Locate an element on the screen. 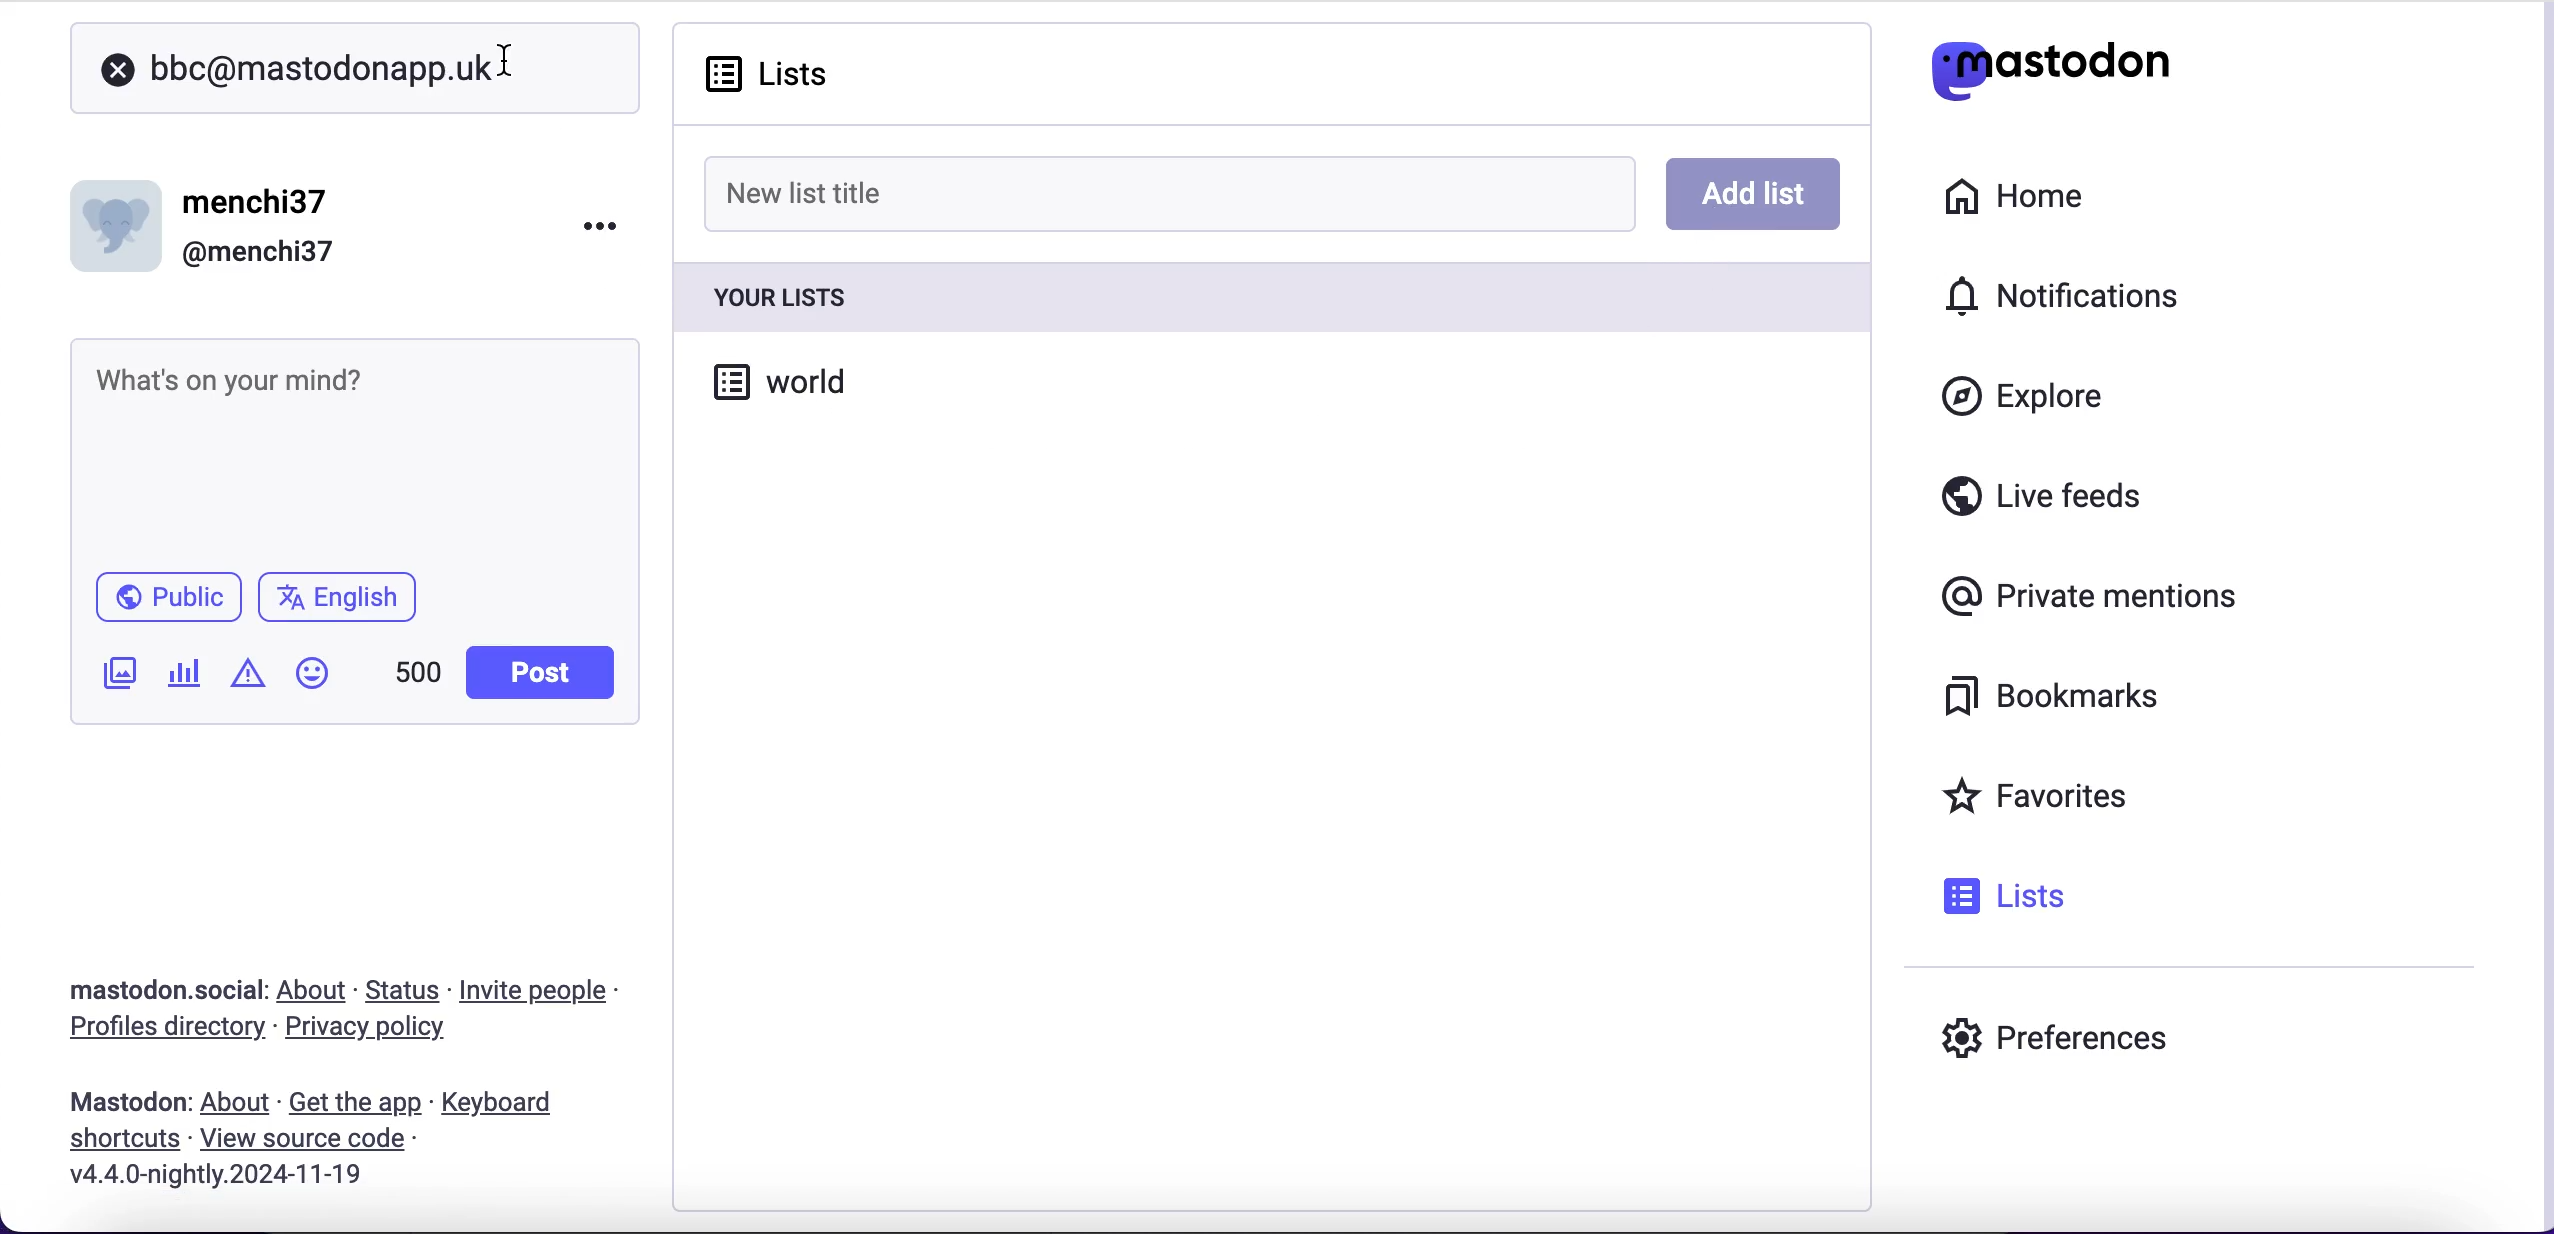  invite people is located at coordinates (544, 991).